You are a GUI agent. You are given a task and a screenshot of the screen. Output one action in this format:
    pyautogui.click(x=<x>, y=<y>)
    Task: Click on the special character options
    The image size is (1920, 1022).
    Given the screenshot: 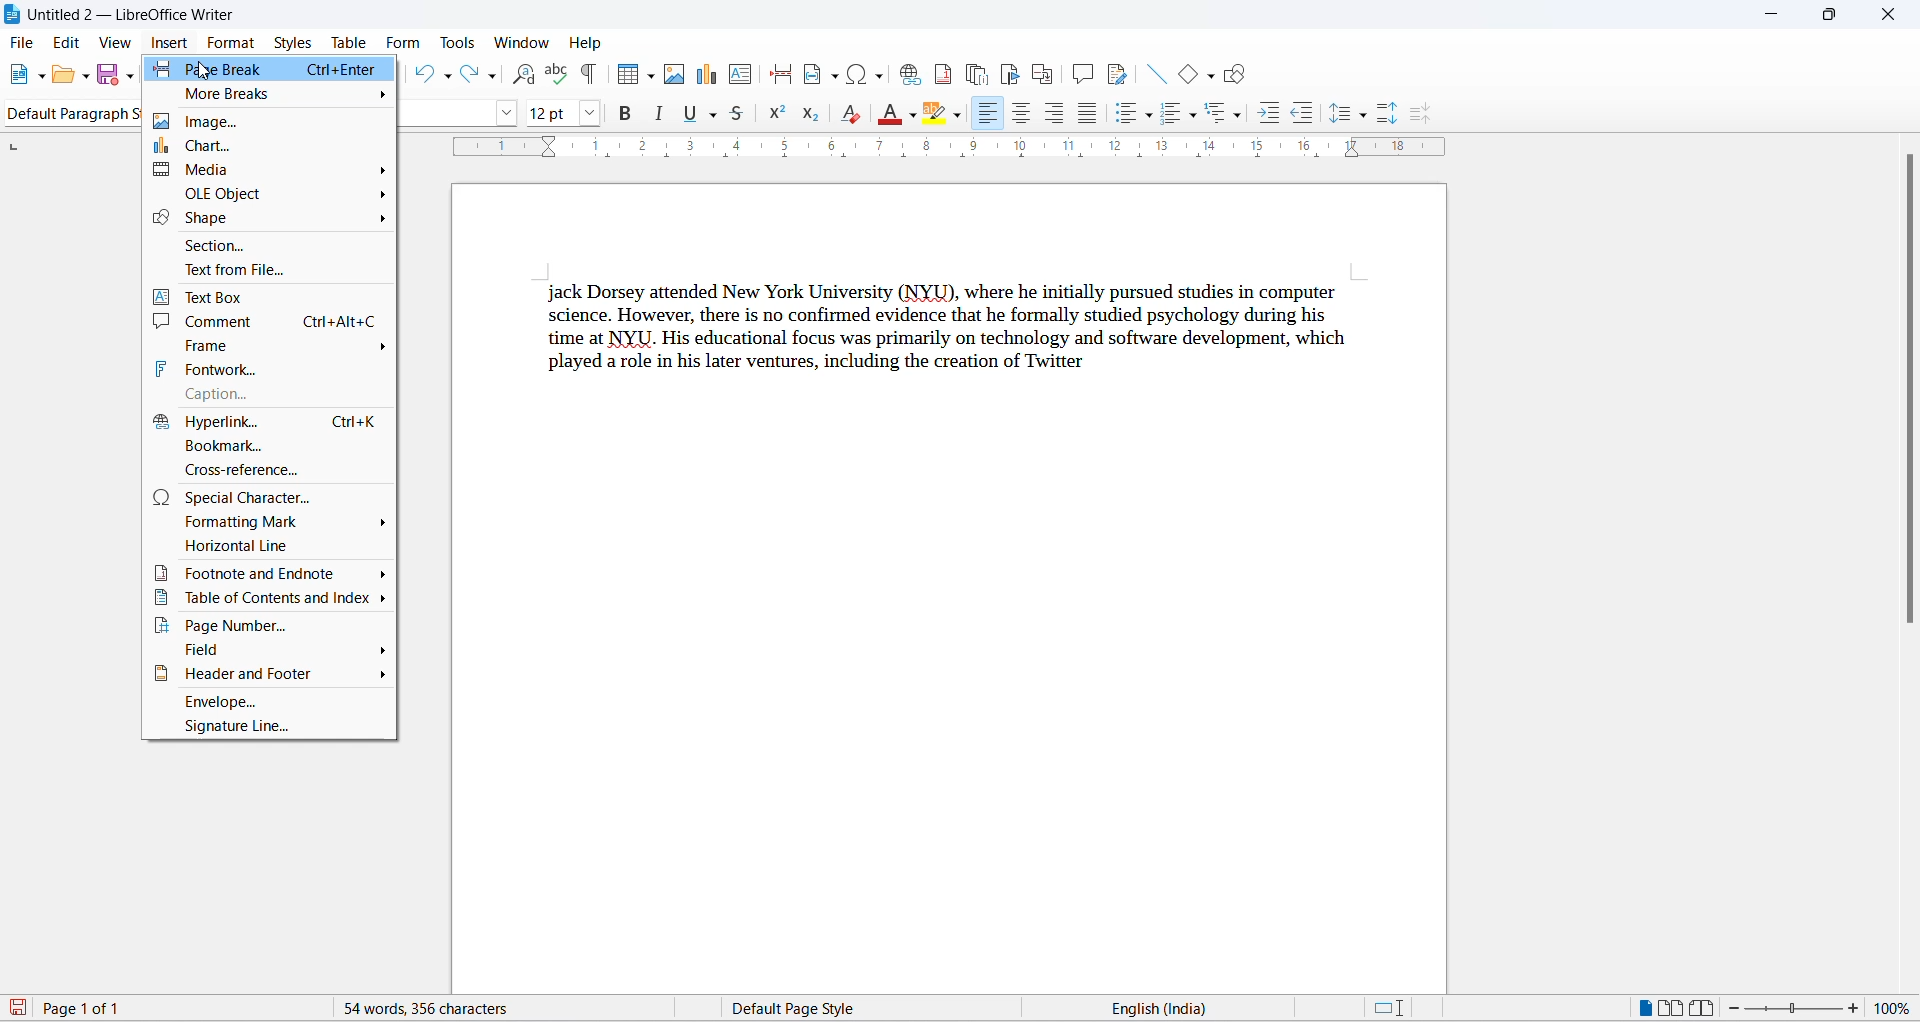 What is the action you would take?
    pyautogui.click(x=879, y=74)
    